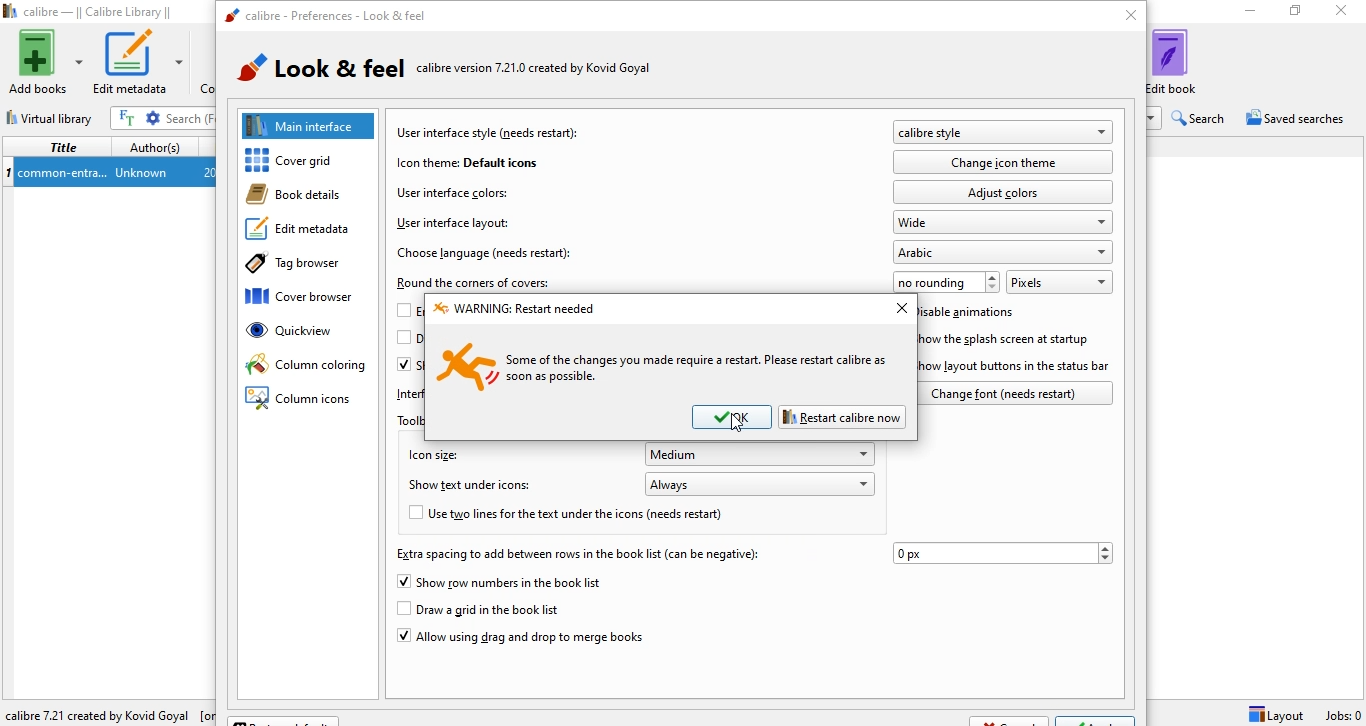 The height and width of the screenshot is (726, 1366). I want to click on enable system tray icon (needs restart), so click(409, 311).